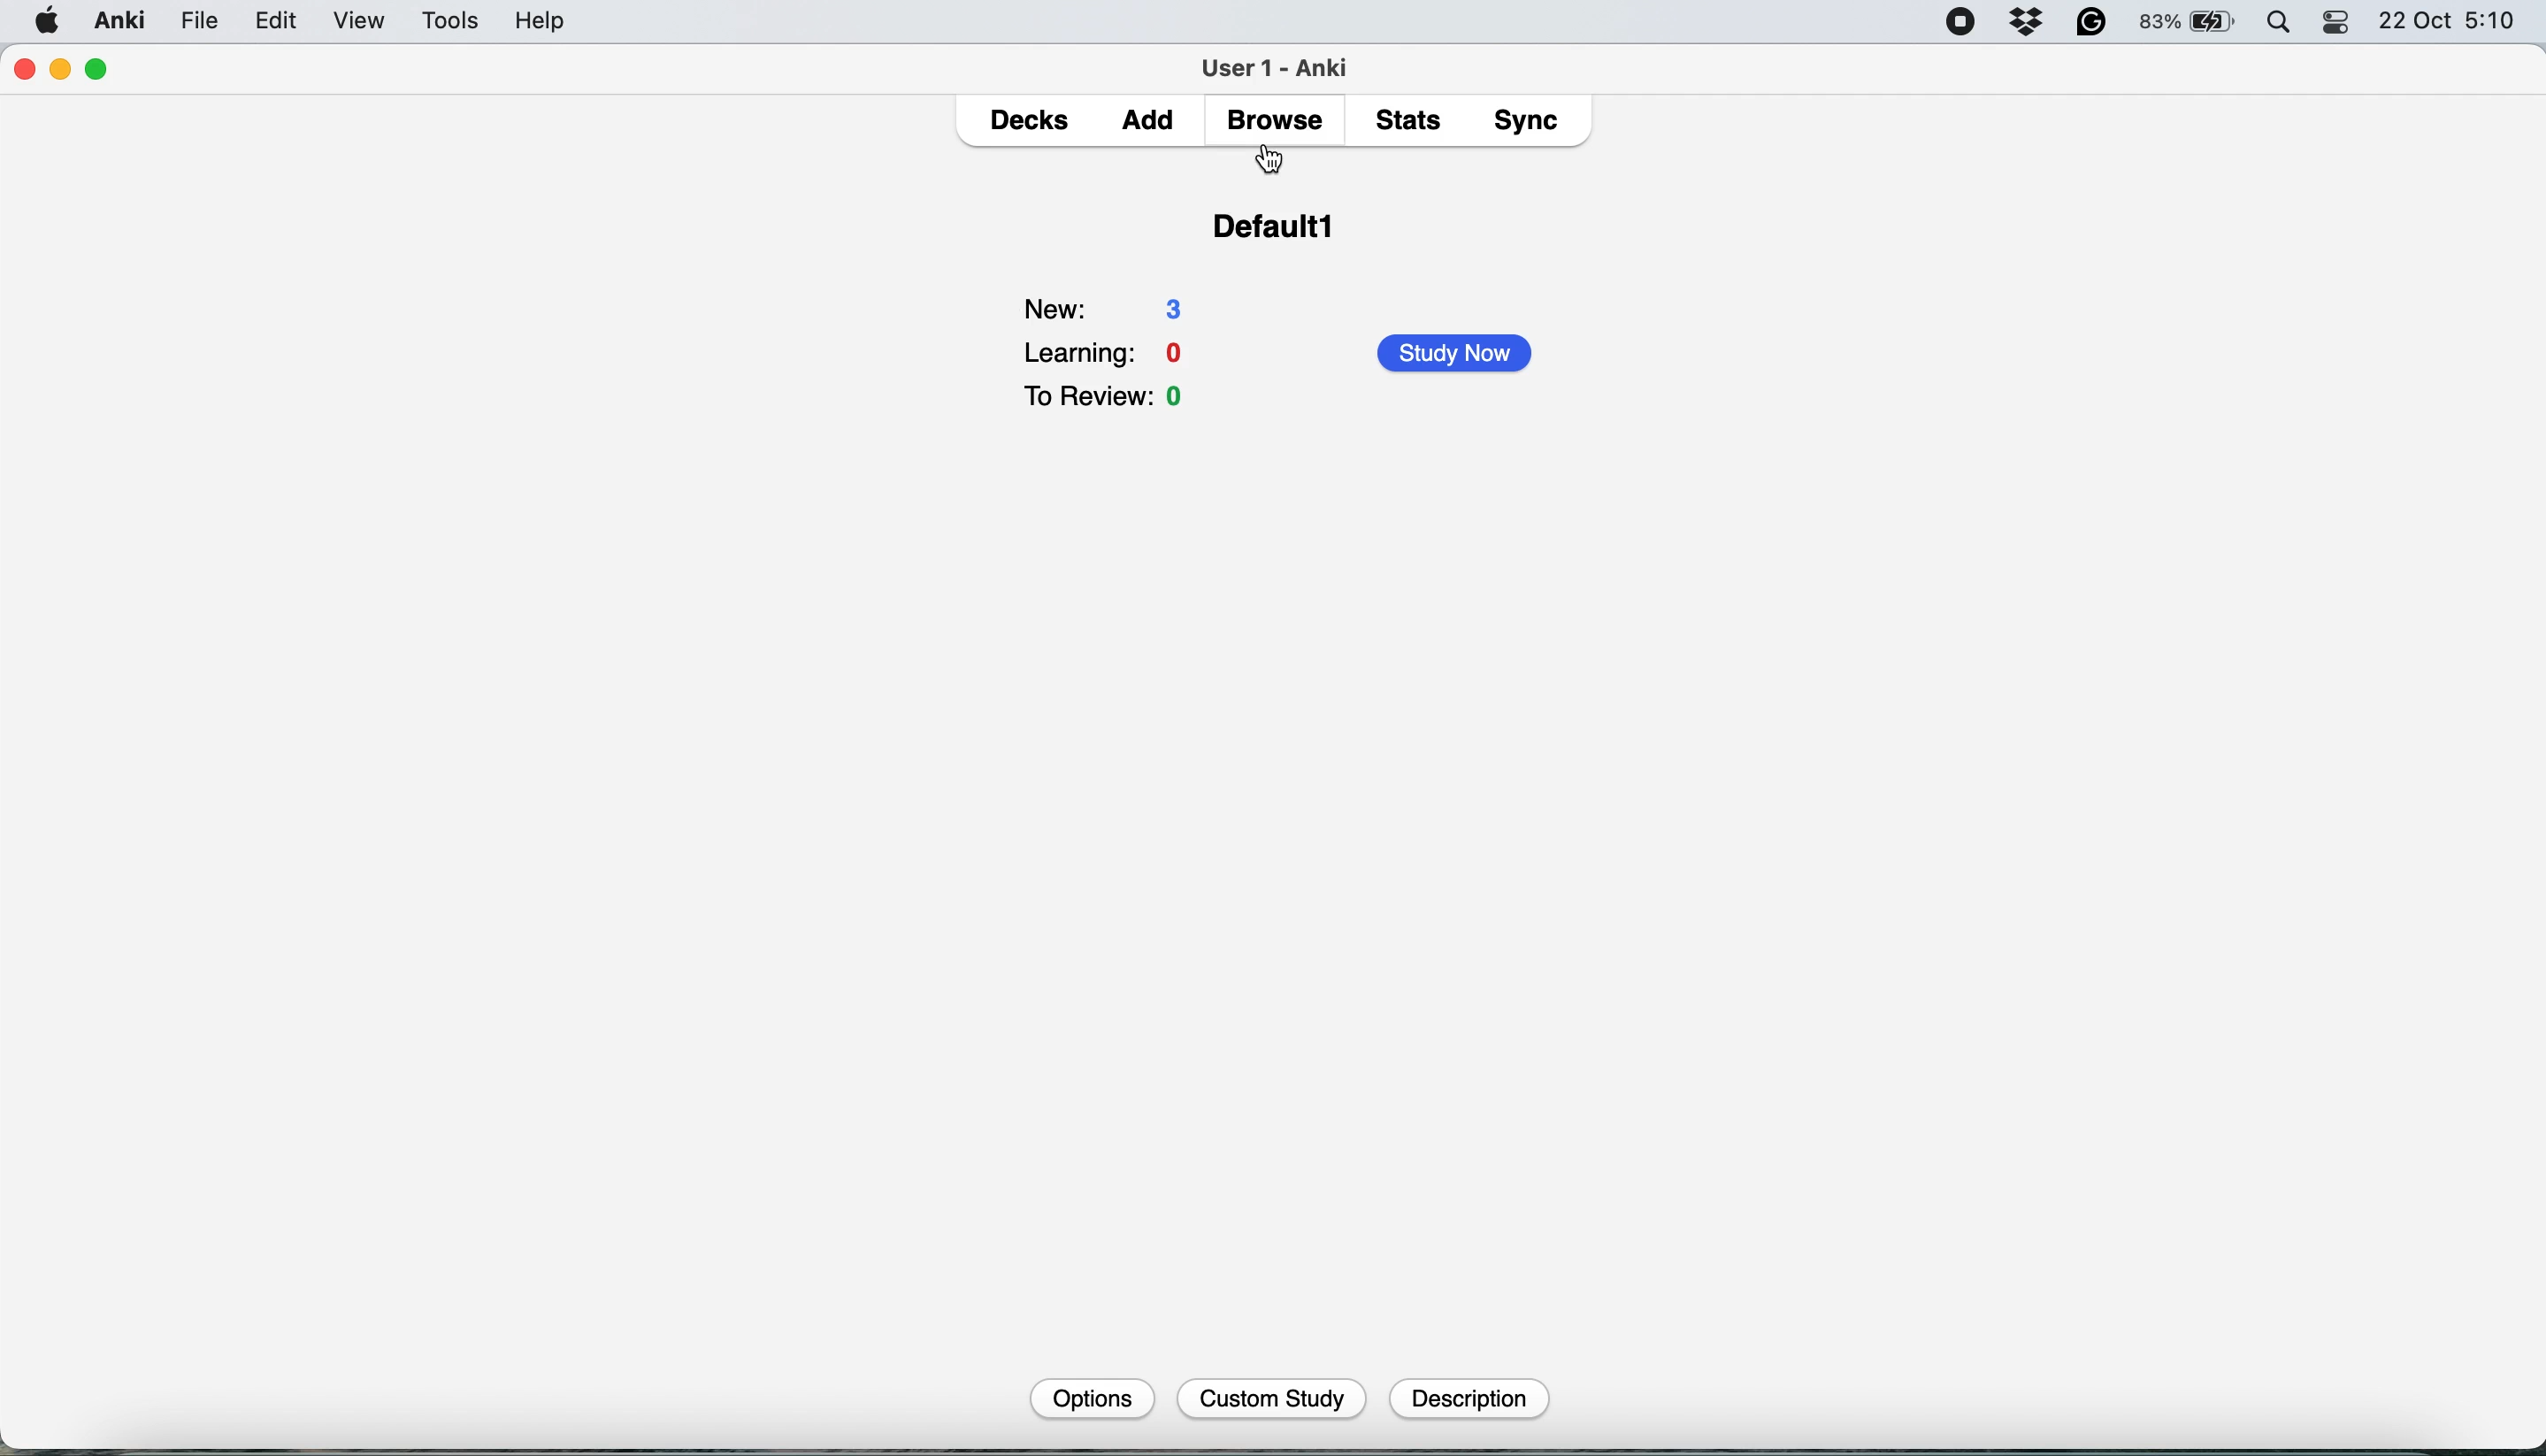  Describe the element at coordinates (123, 20) in the screenshot. I see `anki` at that location.